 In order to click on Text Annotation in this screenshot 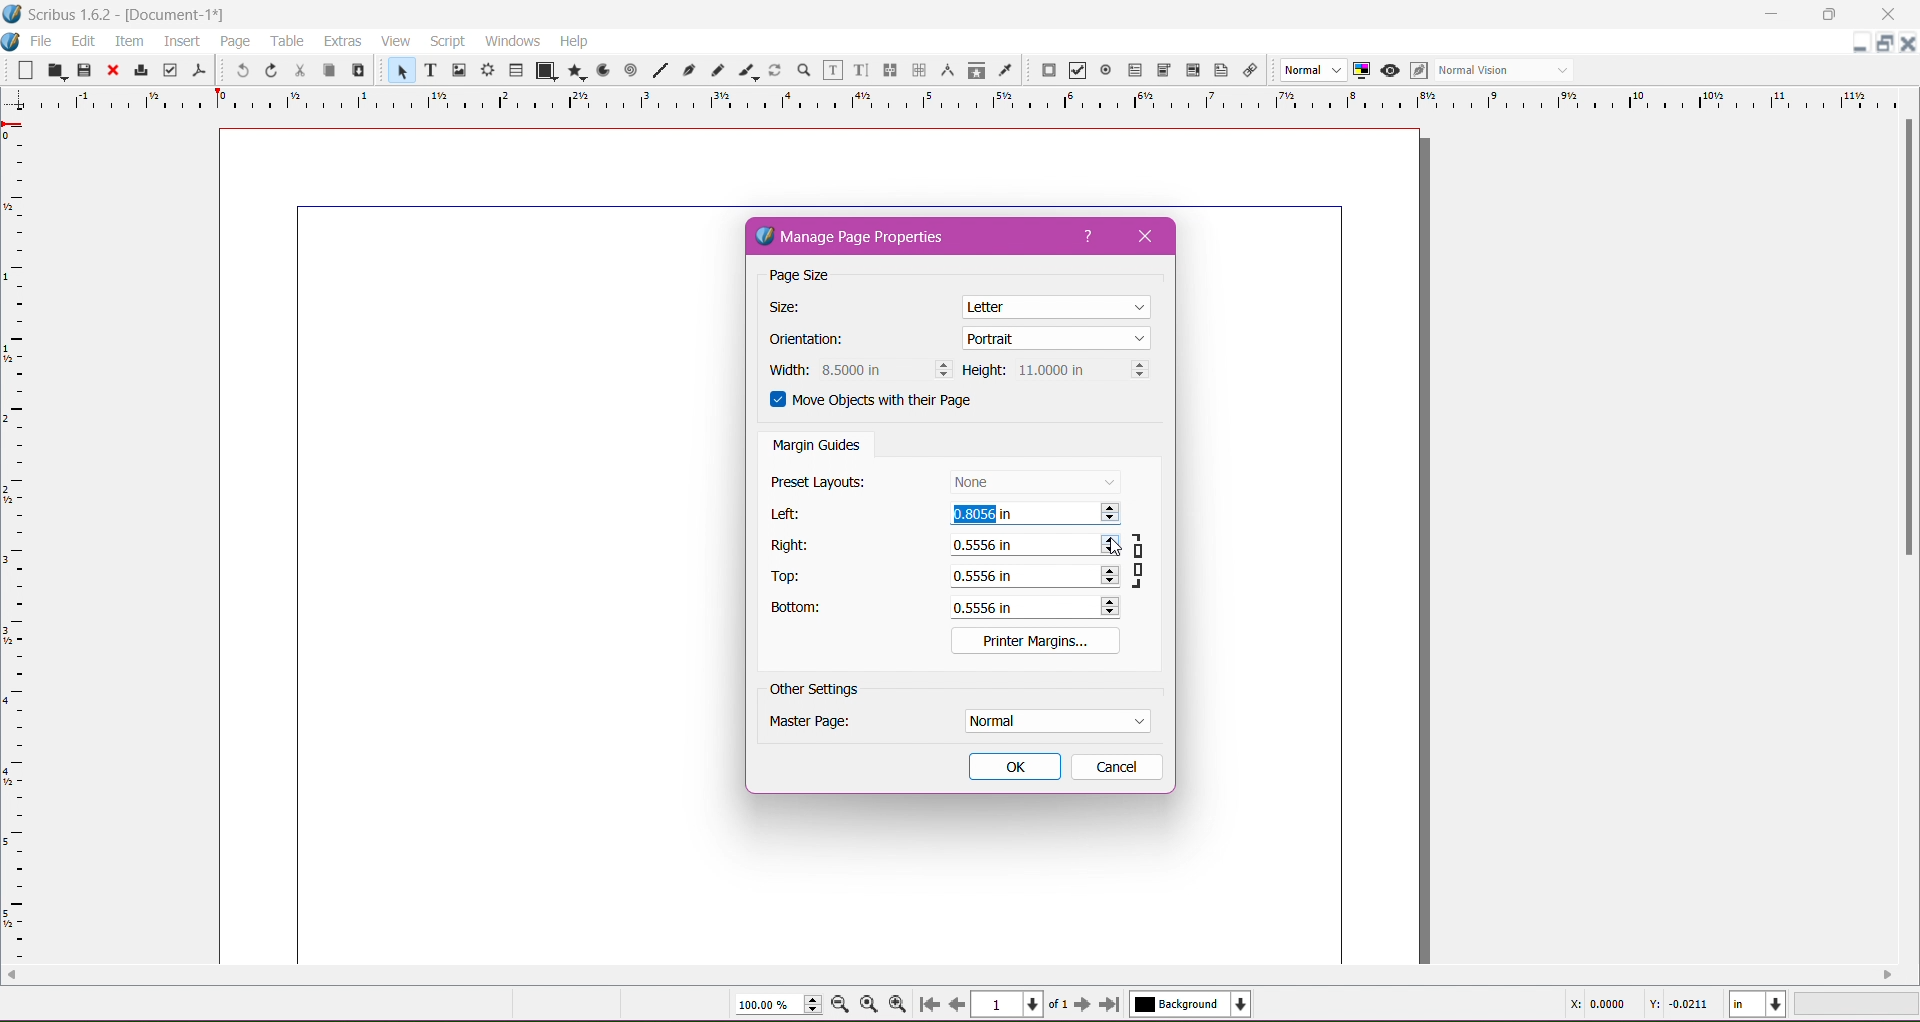, I will do `click(1219, 71)`.